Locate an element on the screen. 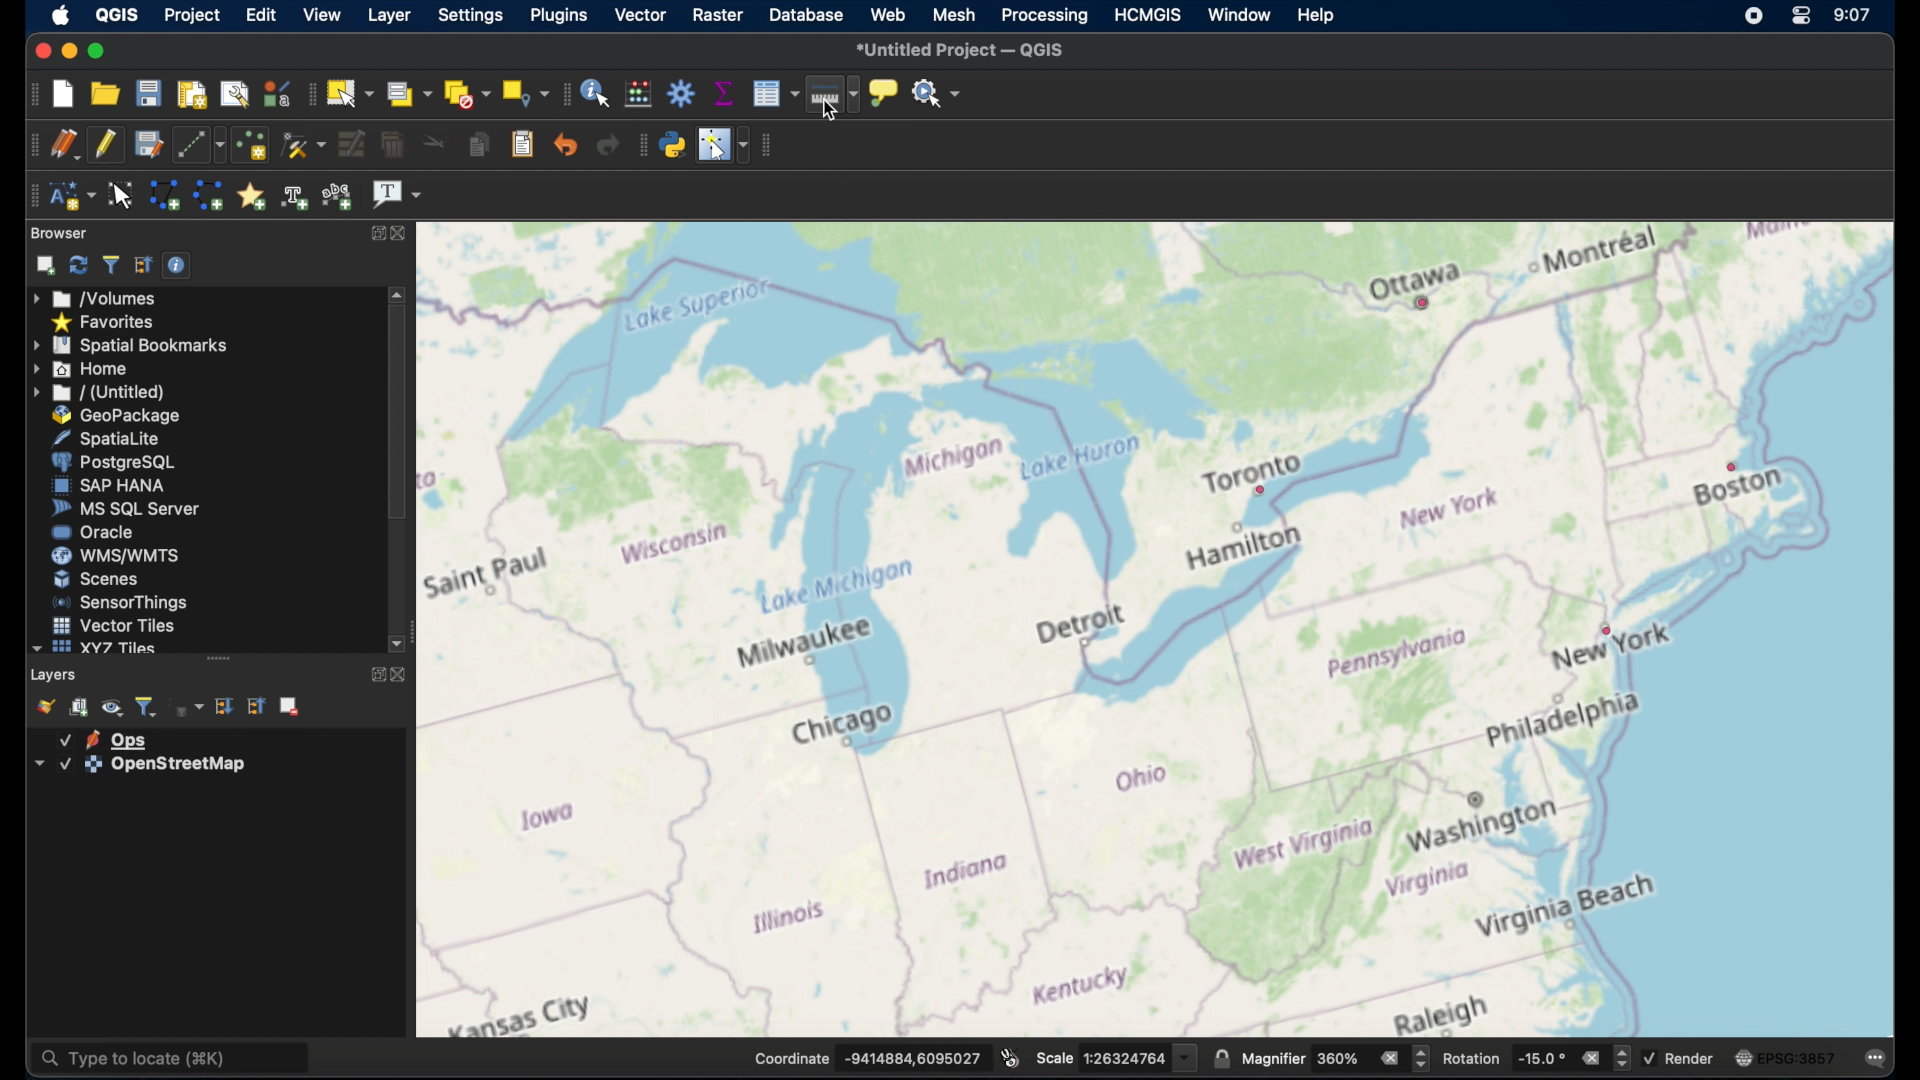  toggle extents and mouse position display is located at coordinates (1010, 1056).